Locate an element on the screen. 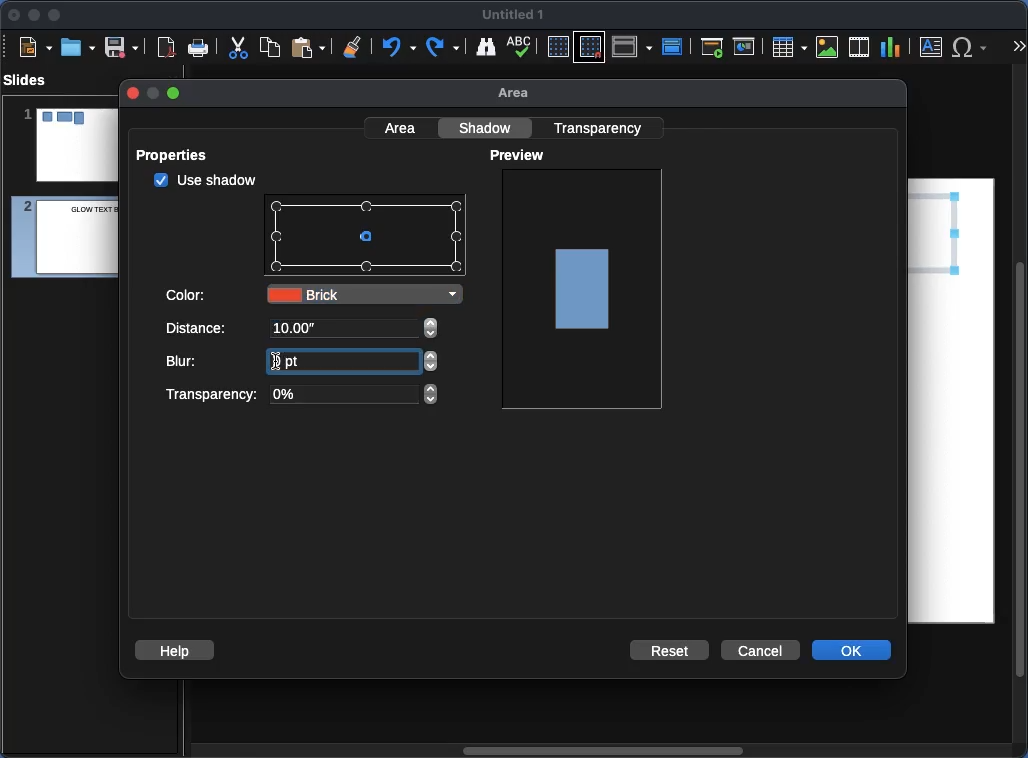  Area is located at coordinates (519, 94).